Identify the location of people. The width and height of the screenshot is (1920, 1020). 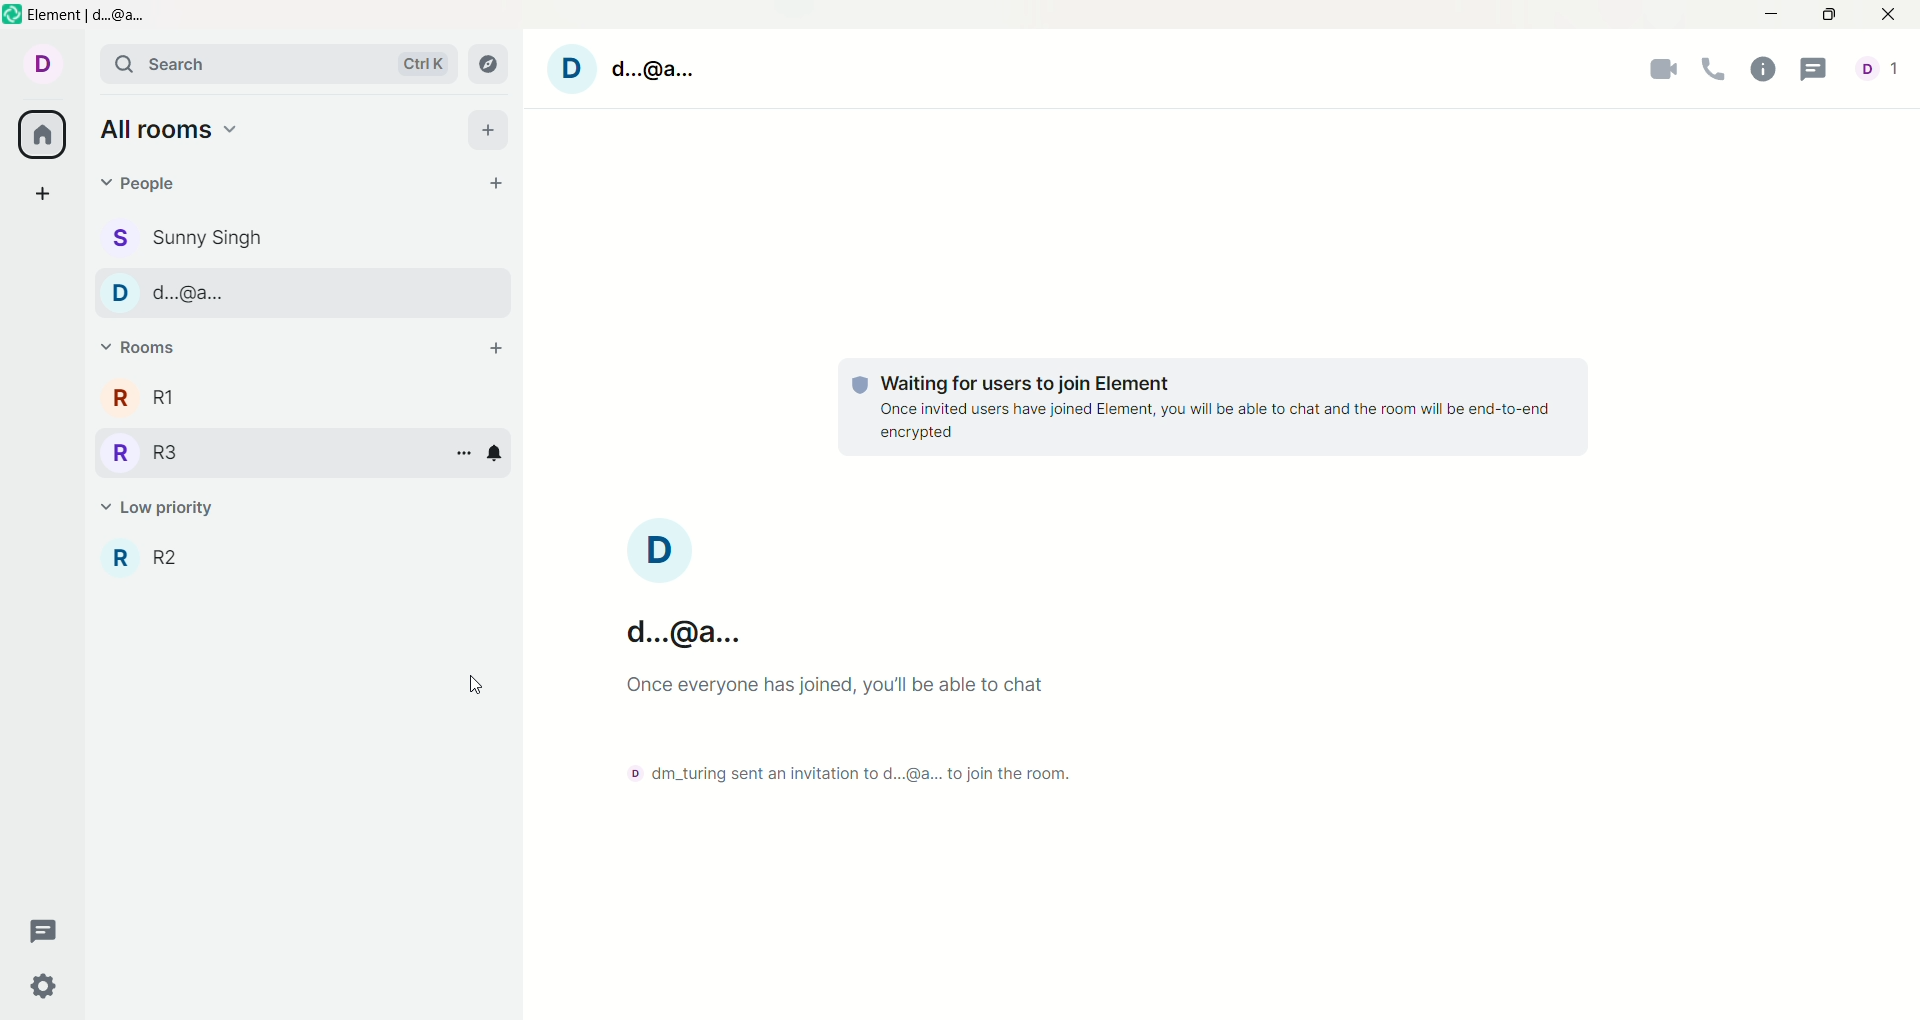
(187, 237).